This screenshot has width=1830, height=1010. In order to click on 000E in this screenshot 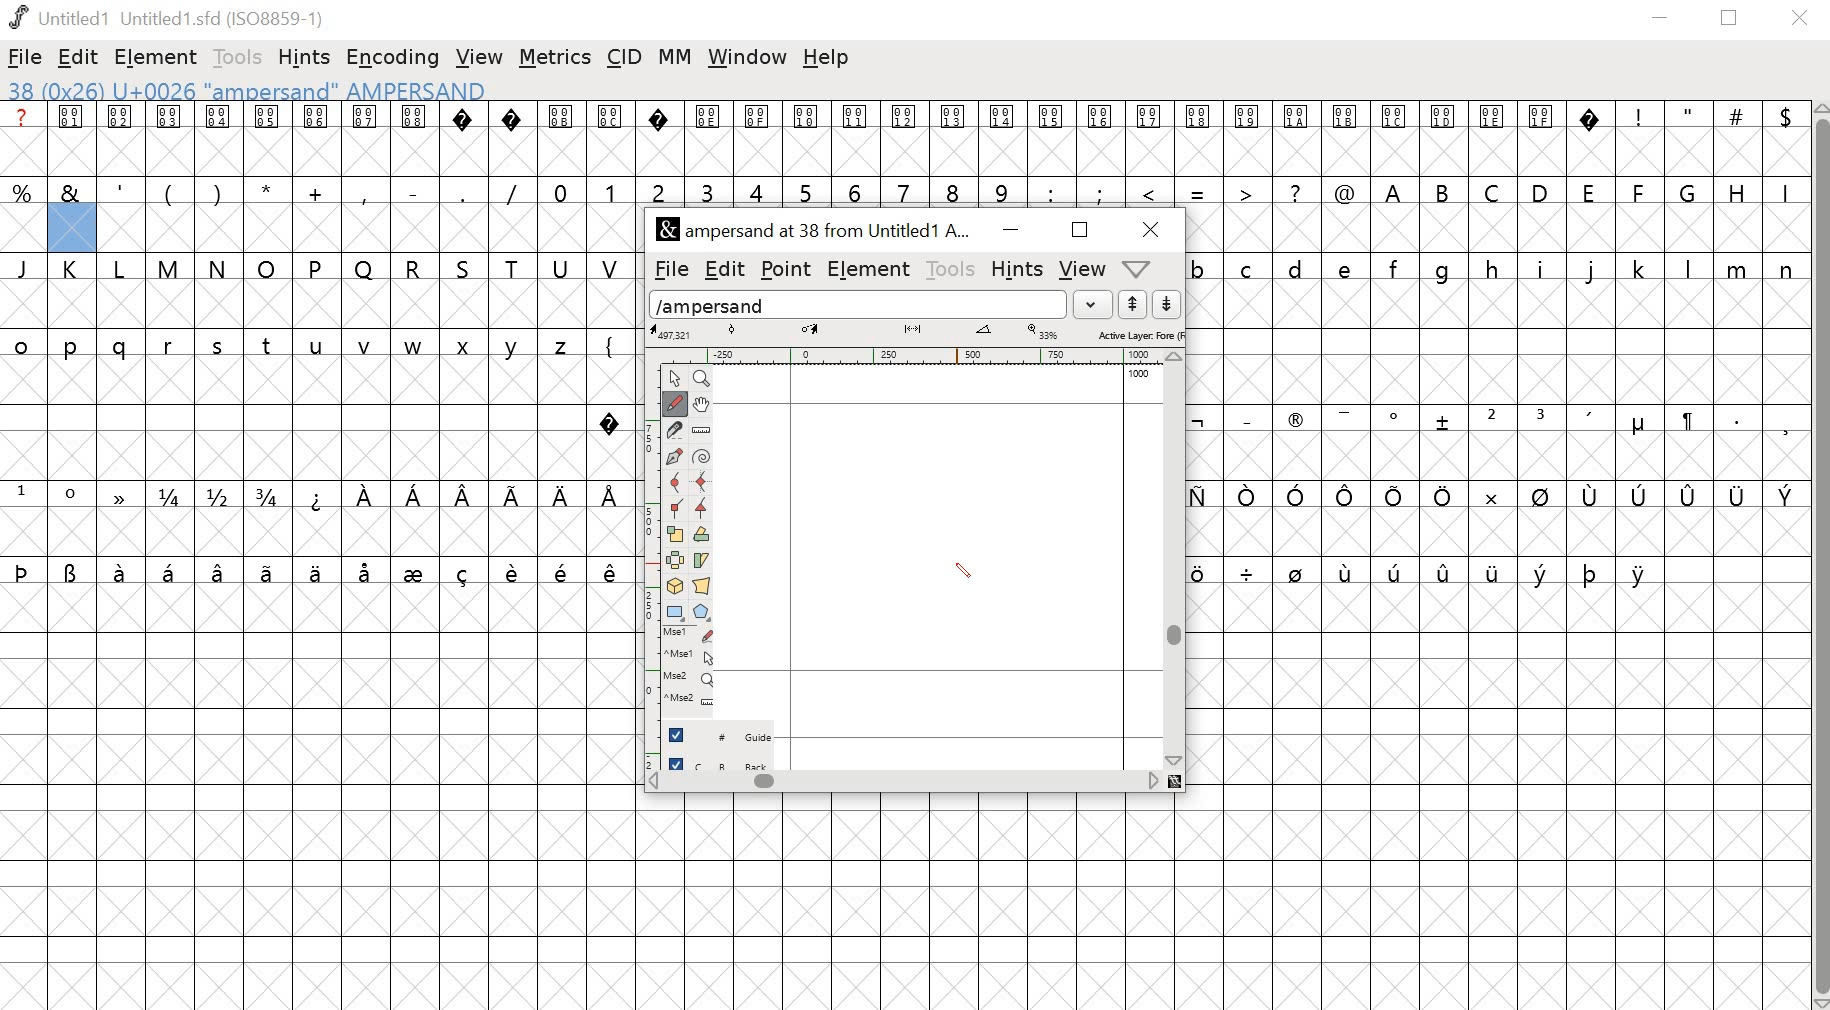, I will do `click(708, 139)`.